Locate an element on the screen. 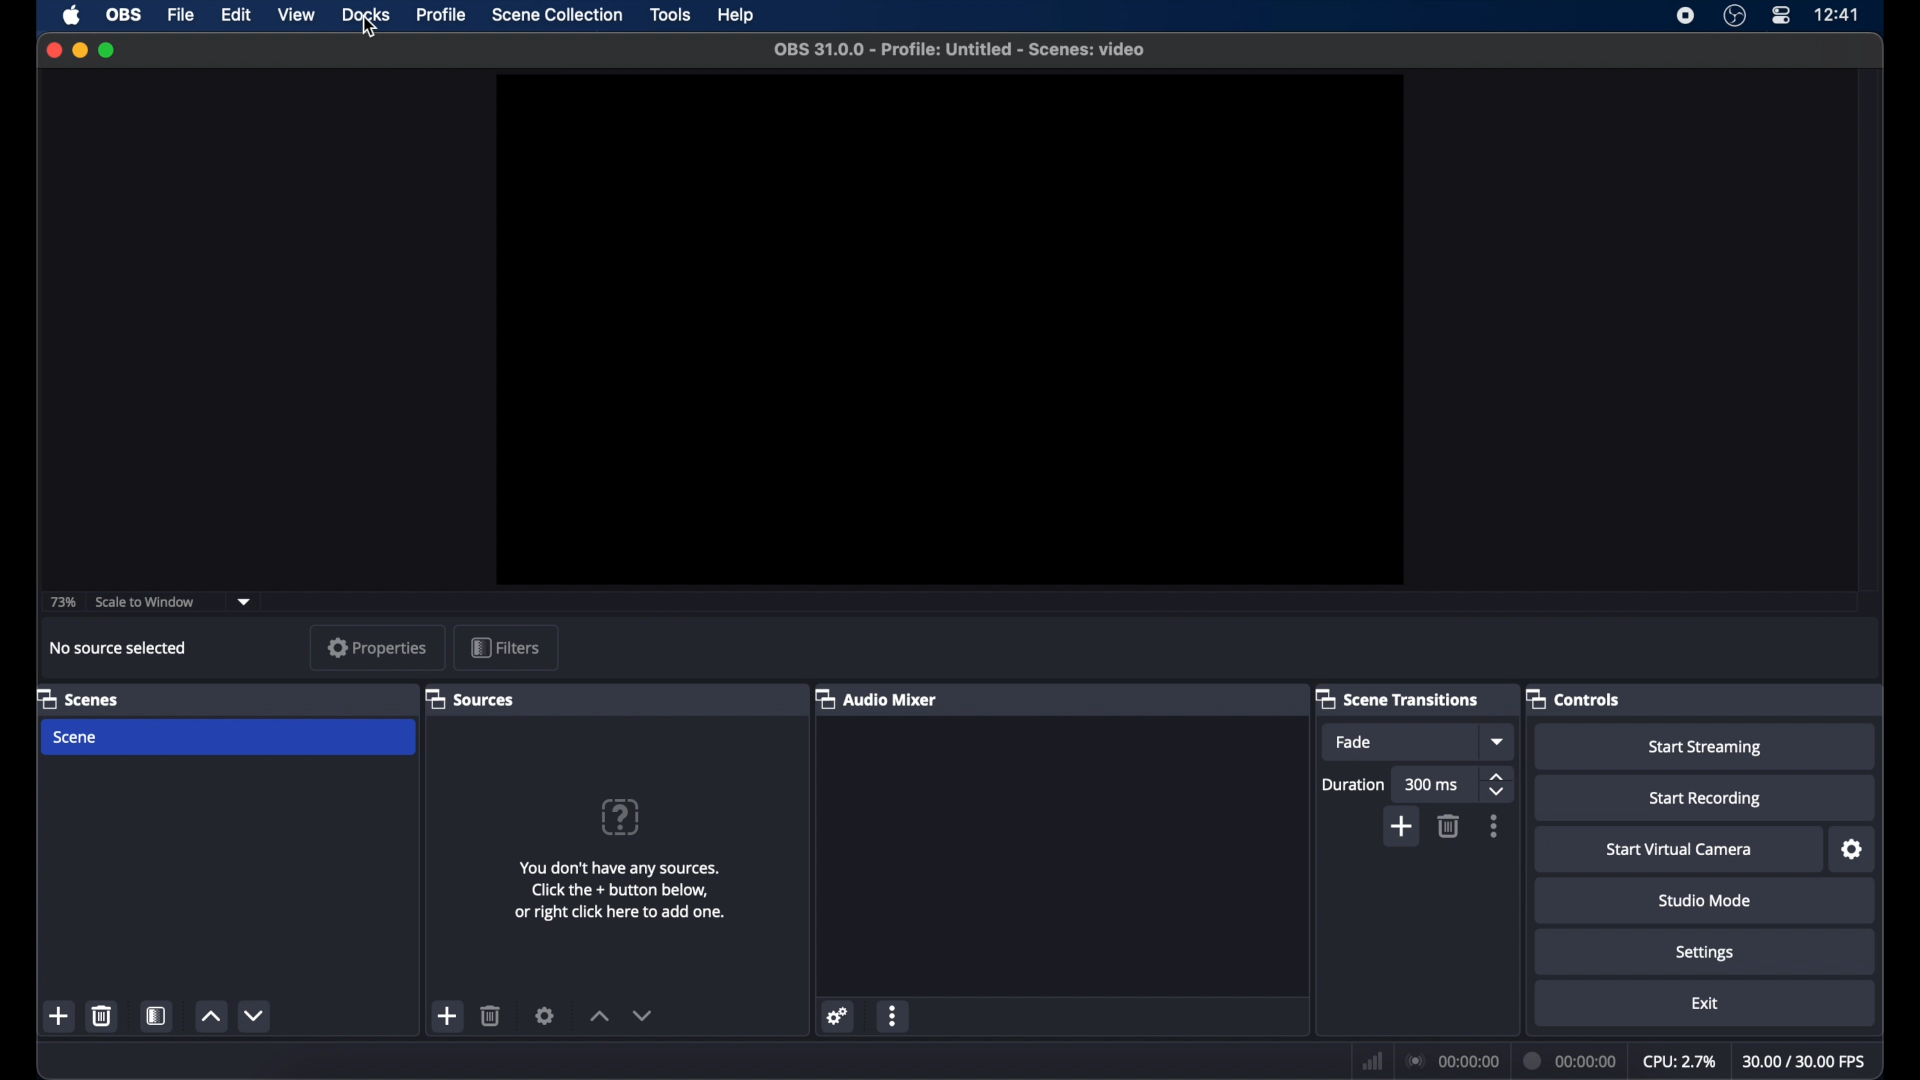 This screenshot has width=1920, height=1080. increment is located at coordinates (598, 1016).